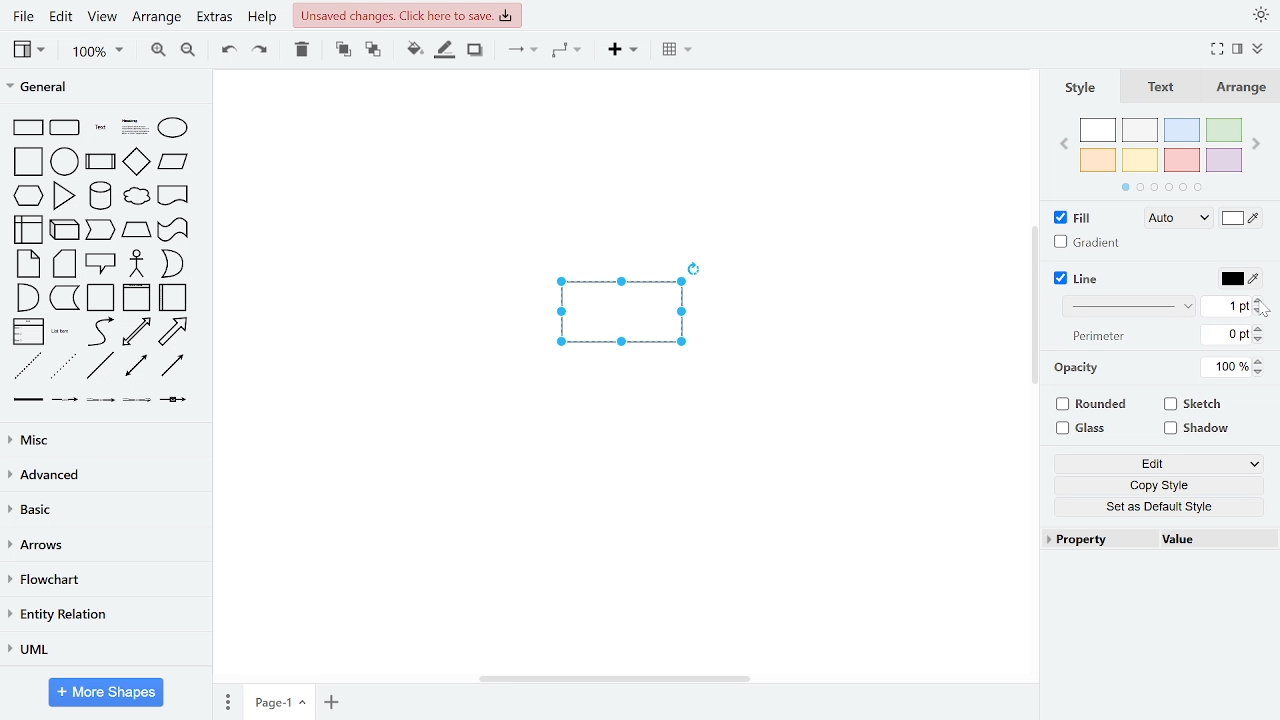  Describe the element at coordinates (27, 364) in the screenshot. I see `general shapes` at that location.